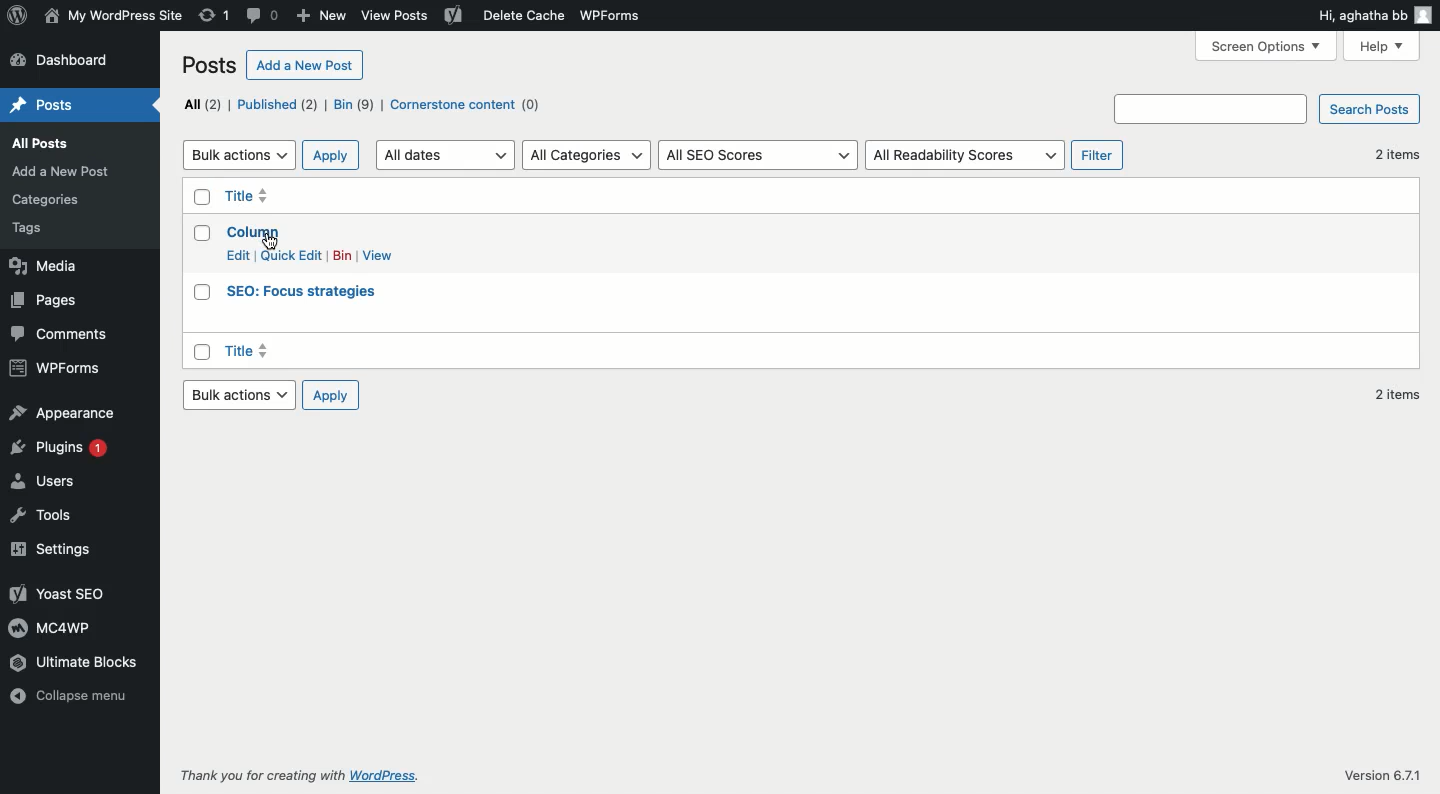  I want to click on checkbox, so click(201, 353).